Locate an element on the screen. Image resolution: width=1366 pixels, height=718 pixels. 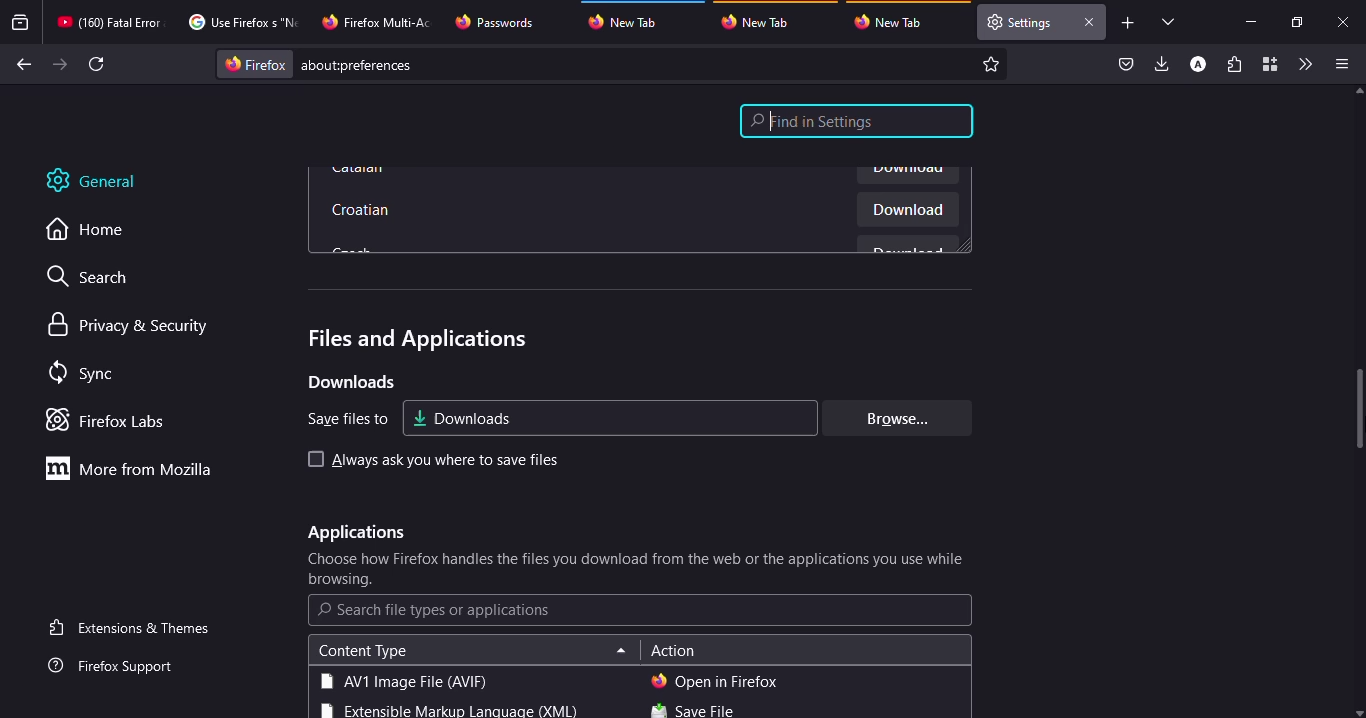
action is located at coordinates (674, 649).